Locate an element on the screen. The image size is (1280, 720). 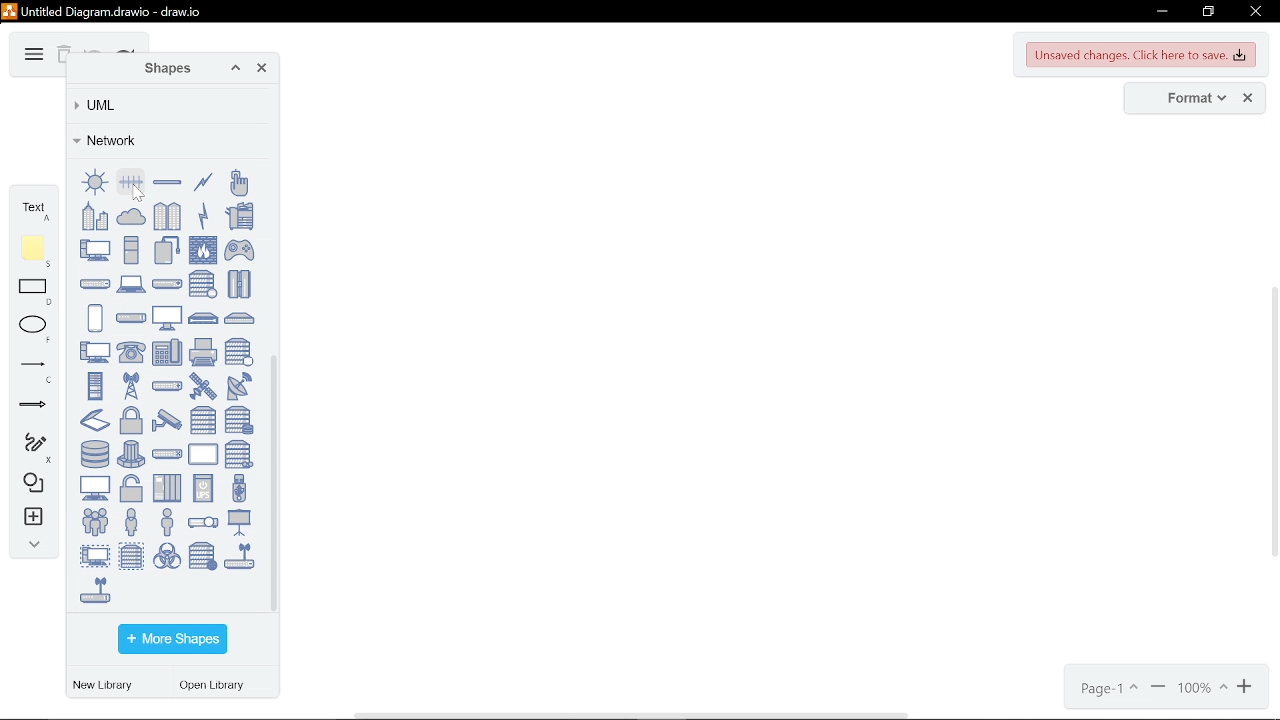
NAS filer is located at coordinates (204, 318).